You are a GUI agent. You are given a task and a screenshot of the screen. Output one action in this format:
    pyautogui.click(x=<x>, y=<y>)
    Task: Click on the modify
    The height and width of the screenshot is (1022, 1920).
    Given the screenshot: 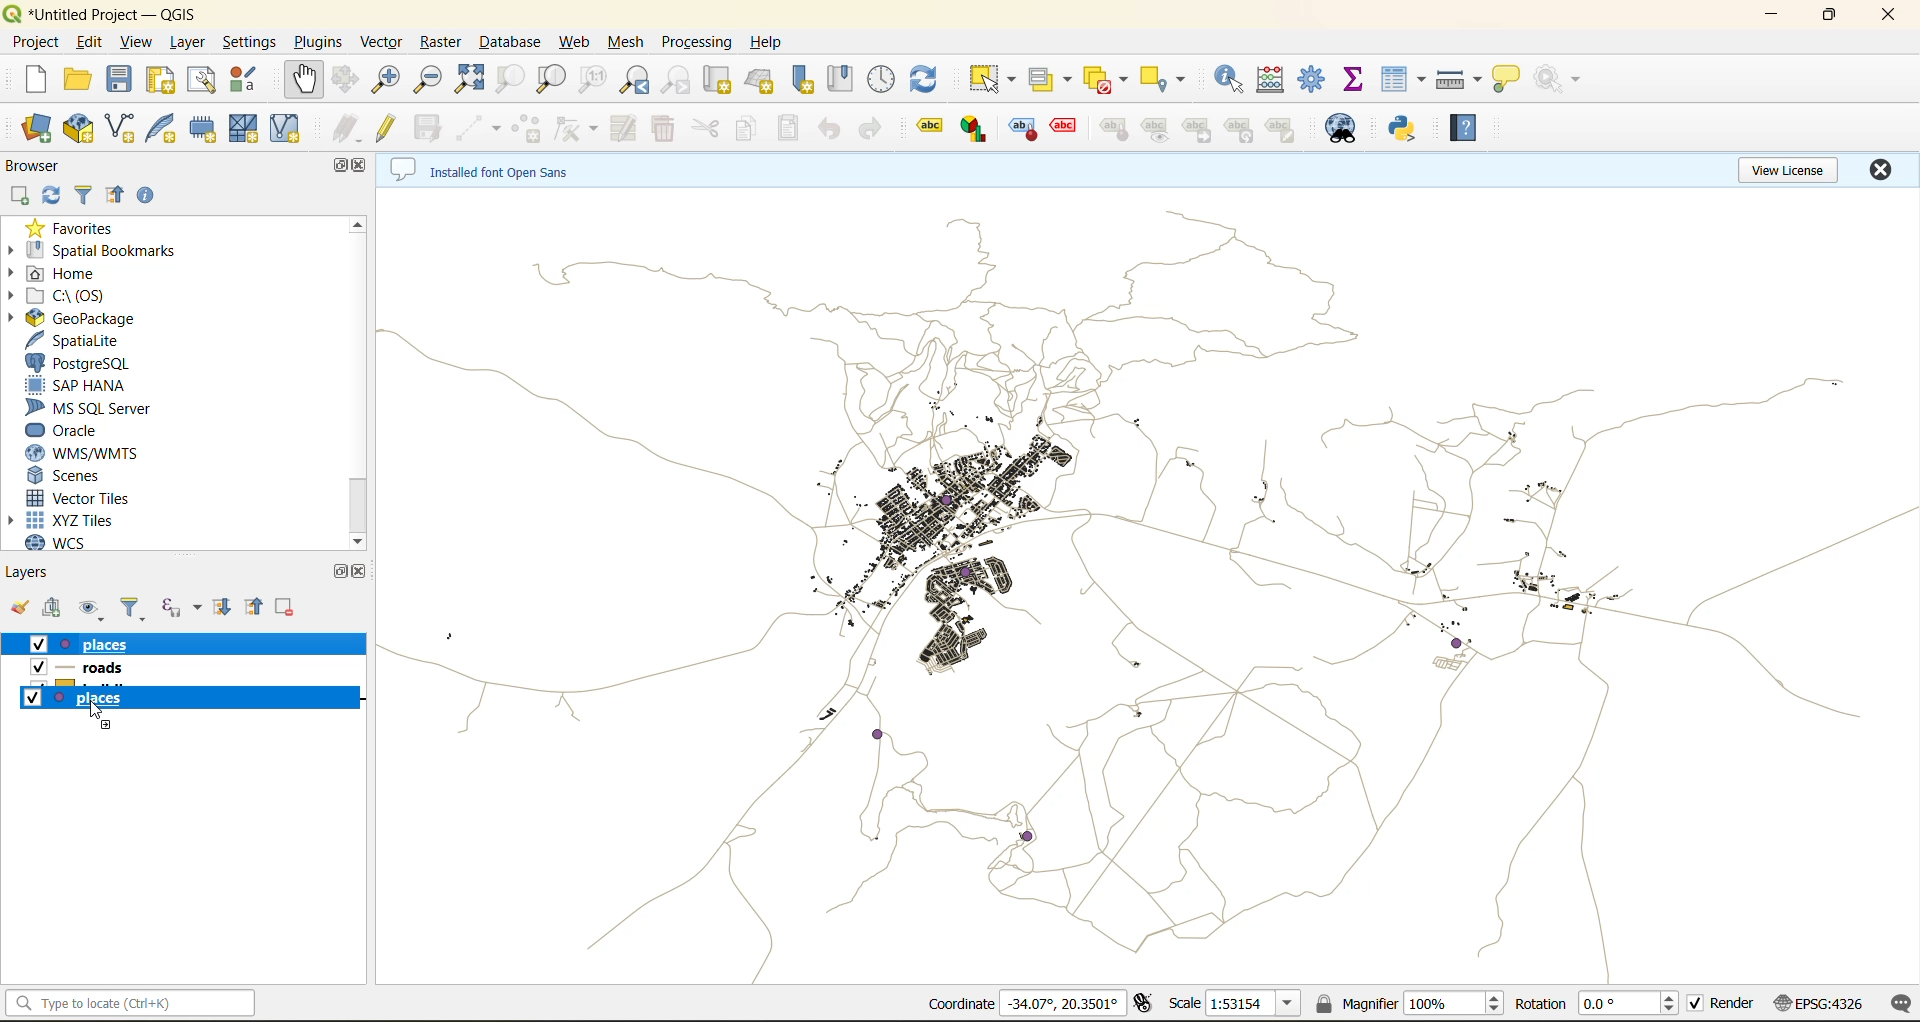 What is the action you would take?
    pyautogui.click(x=630, y=129)
    